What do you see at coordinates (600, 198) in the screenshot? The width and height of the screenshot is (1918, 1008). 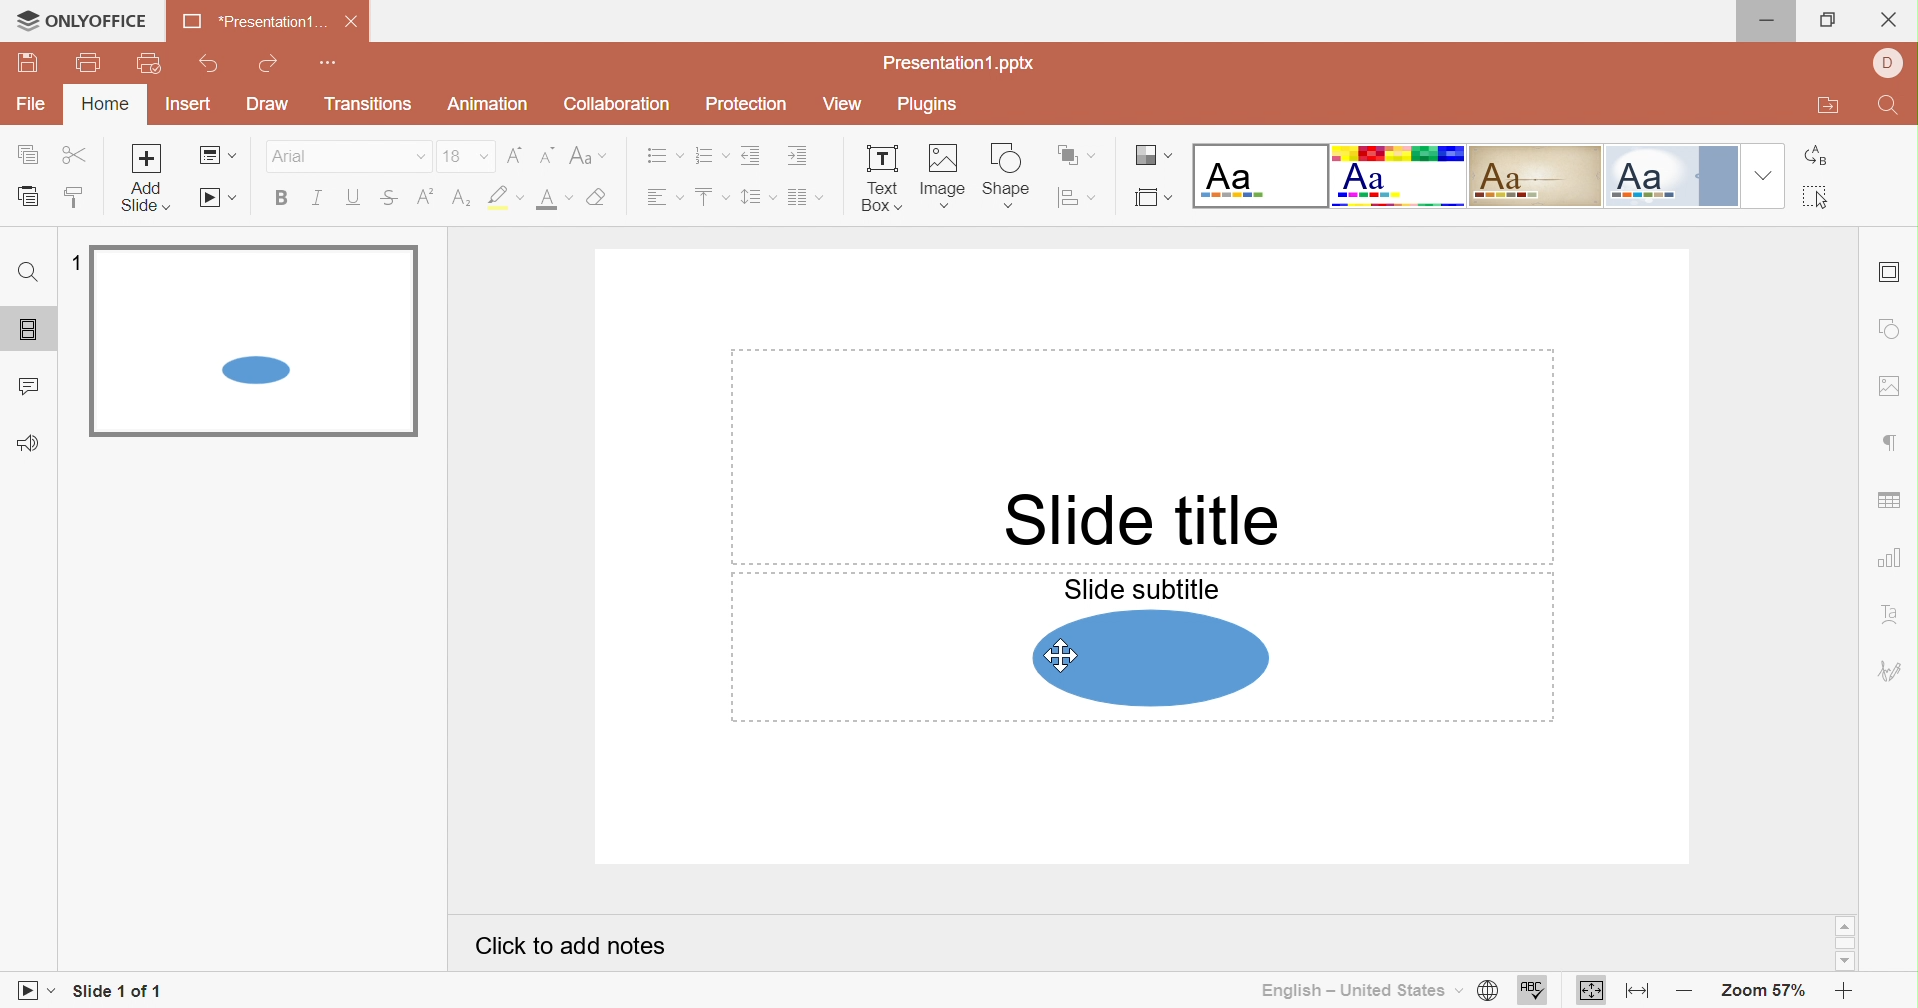 I see `Clear style` at bounding box center [600, 198].